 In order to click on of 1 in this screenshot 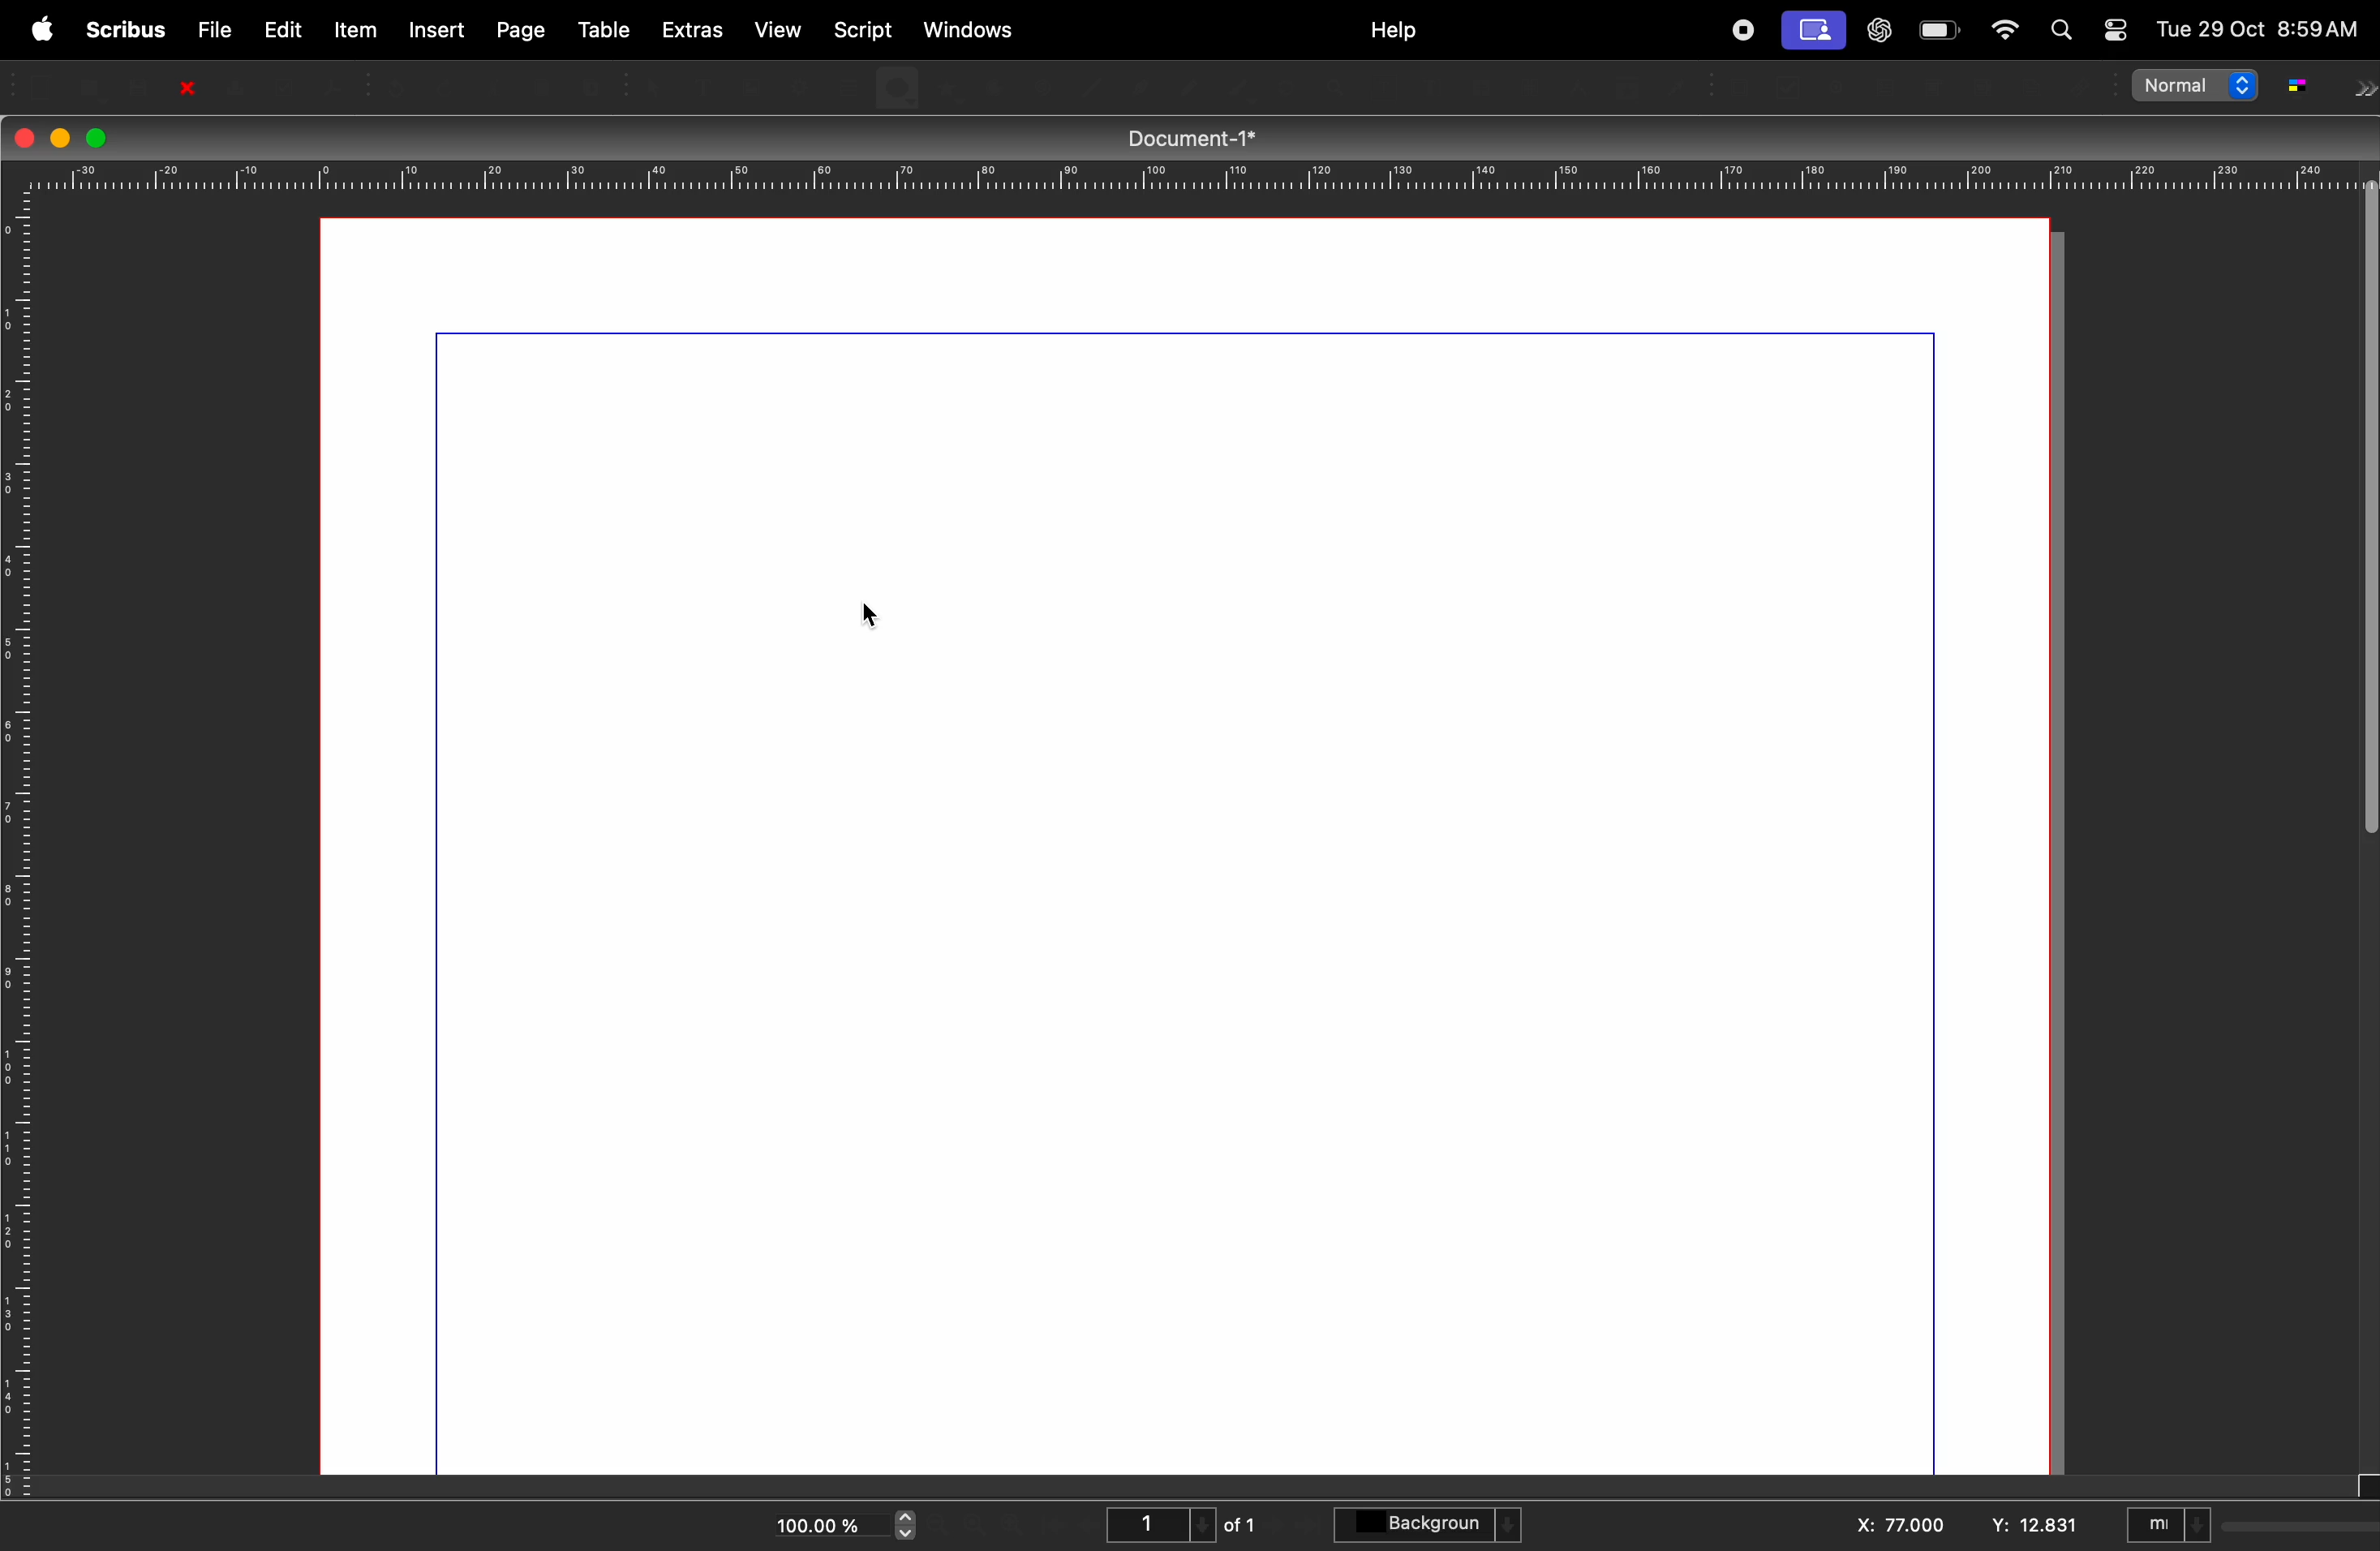, I will do `click(1243, 1523)`.